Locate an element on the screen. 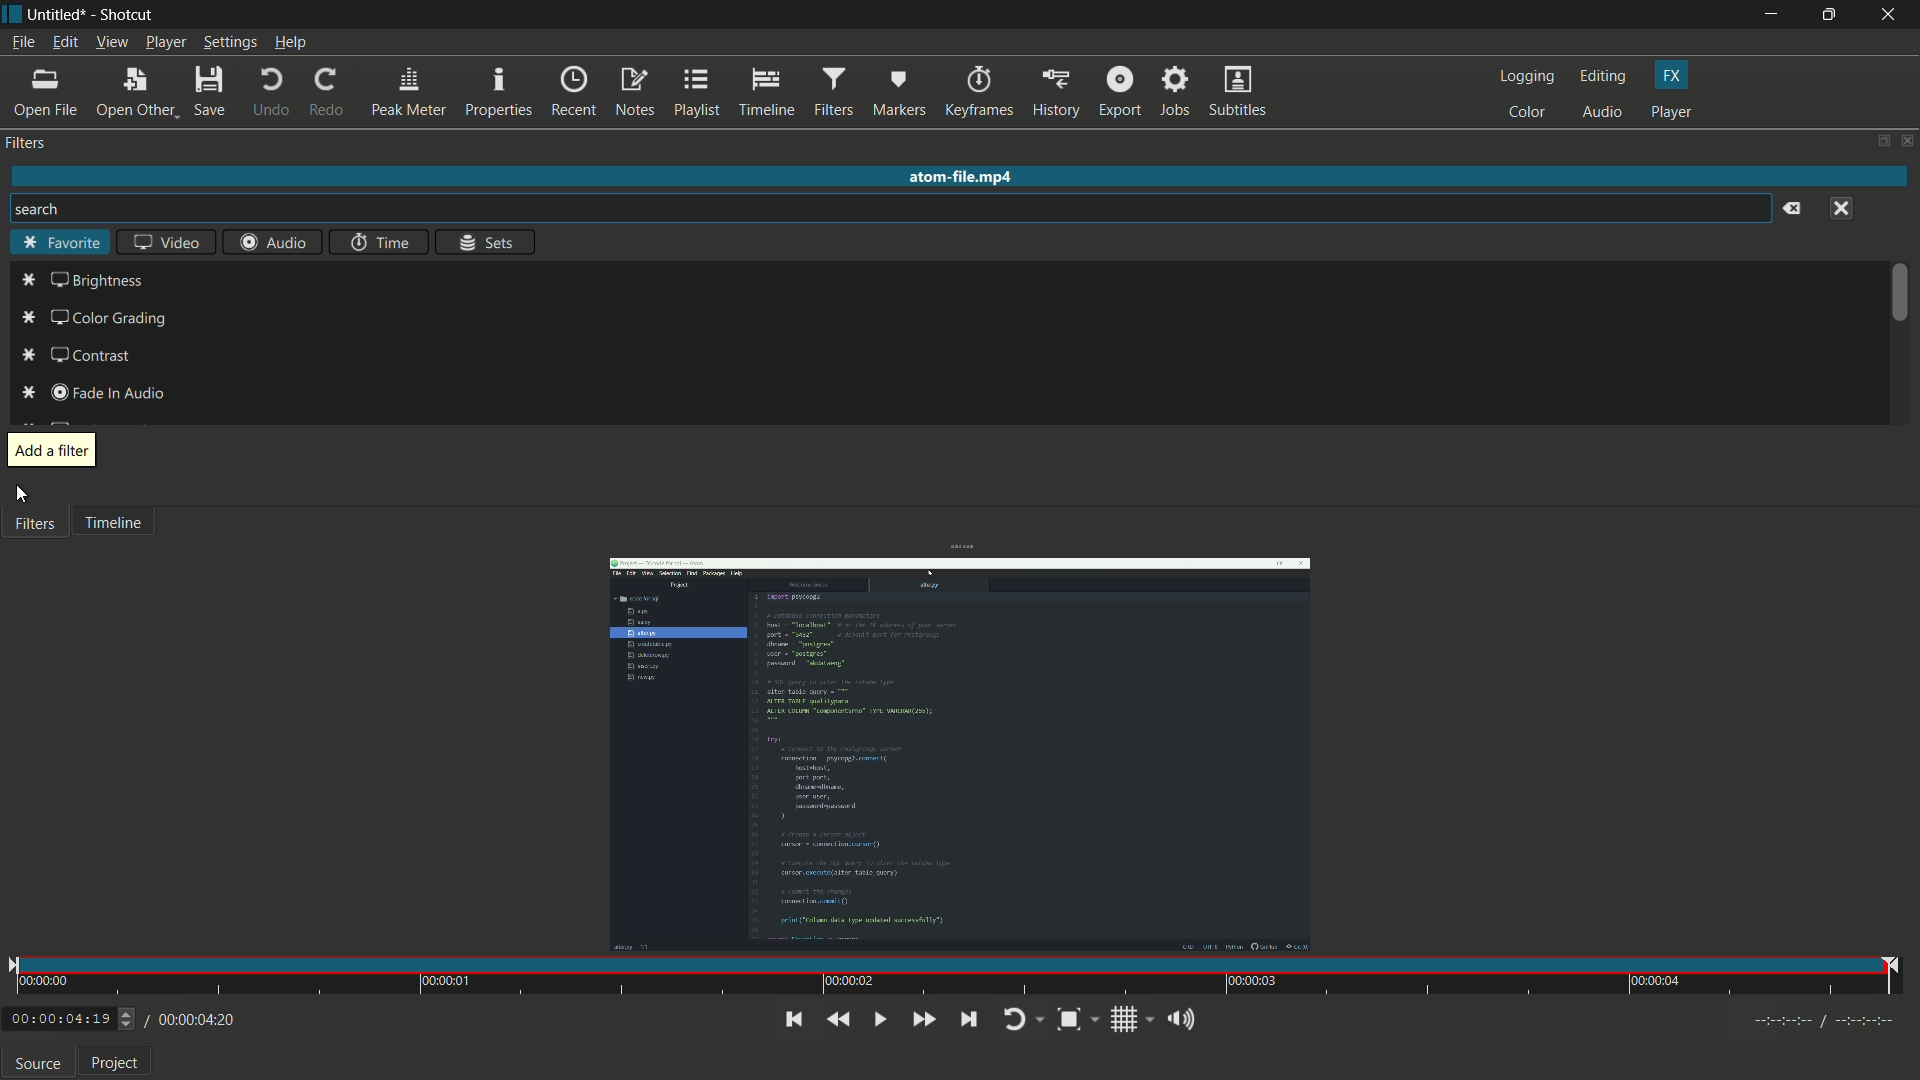 The height and width of the screenshot is (1080, 1920). source is located at coordinates (37, 1064).